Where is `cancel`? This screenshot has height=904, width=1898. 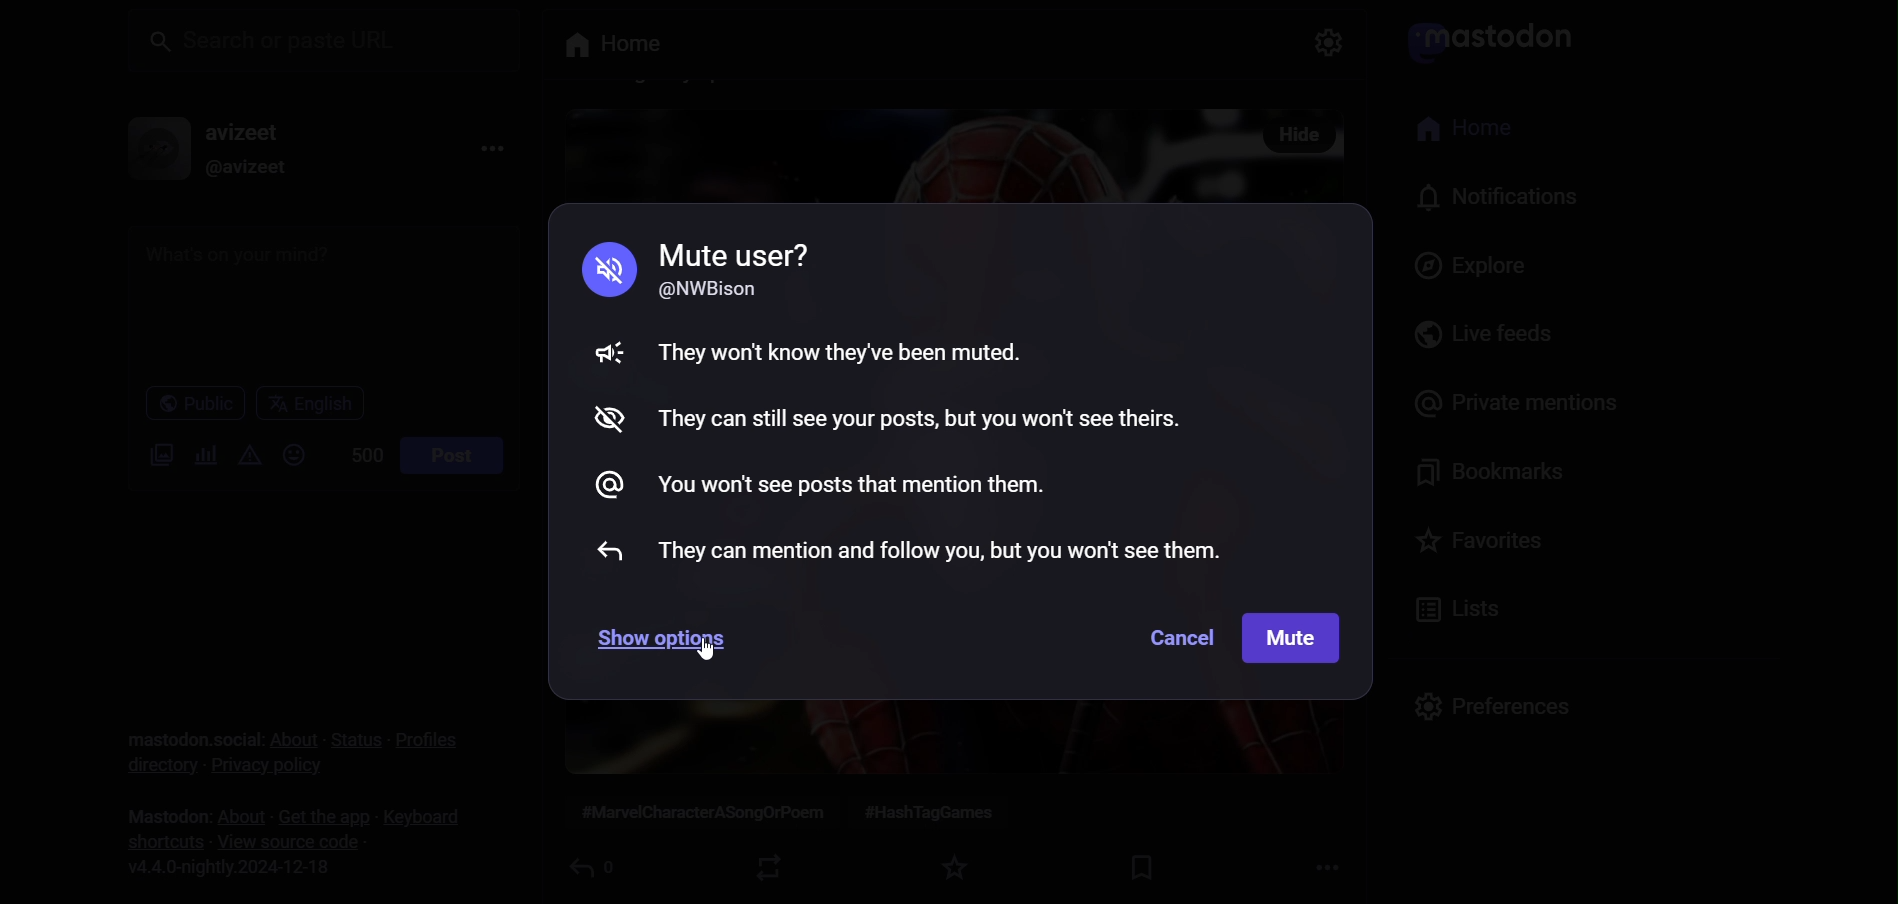
cancel is located at coordinates (1174, 635).